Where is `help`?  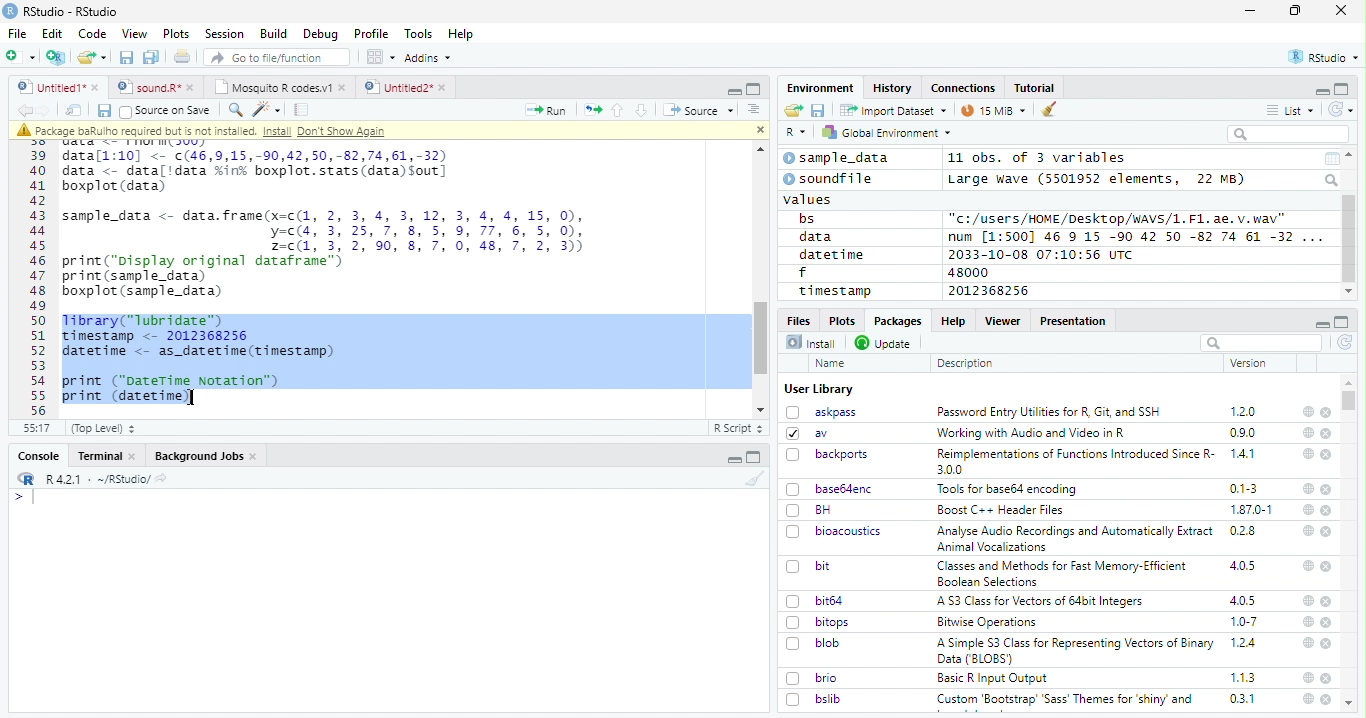 help is located at coordinates (1306, 642).